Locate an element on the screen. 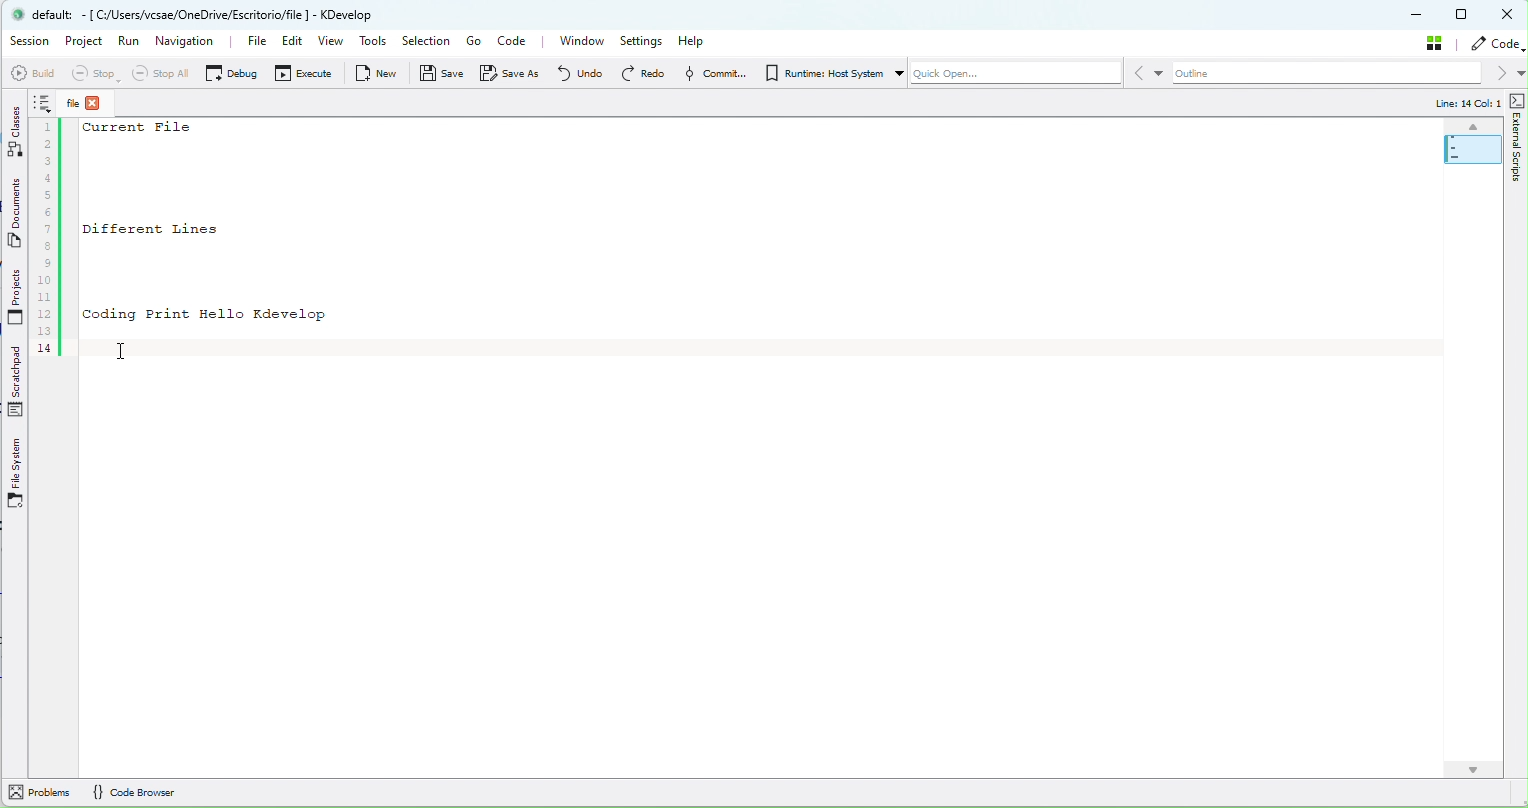 The height and width of the screenshot is (808, 1528). Problems (Information) is located at coordinates (41, 793).